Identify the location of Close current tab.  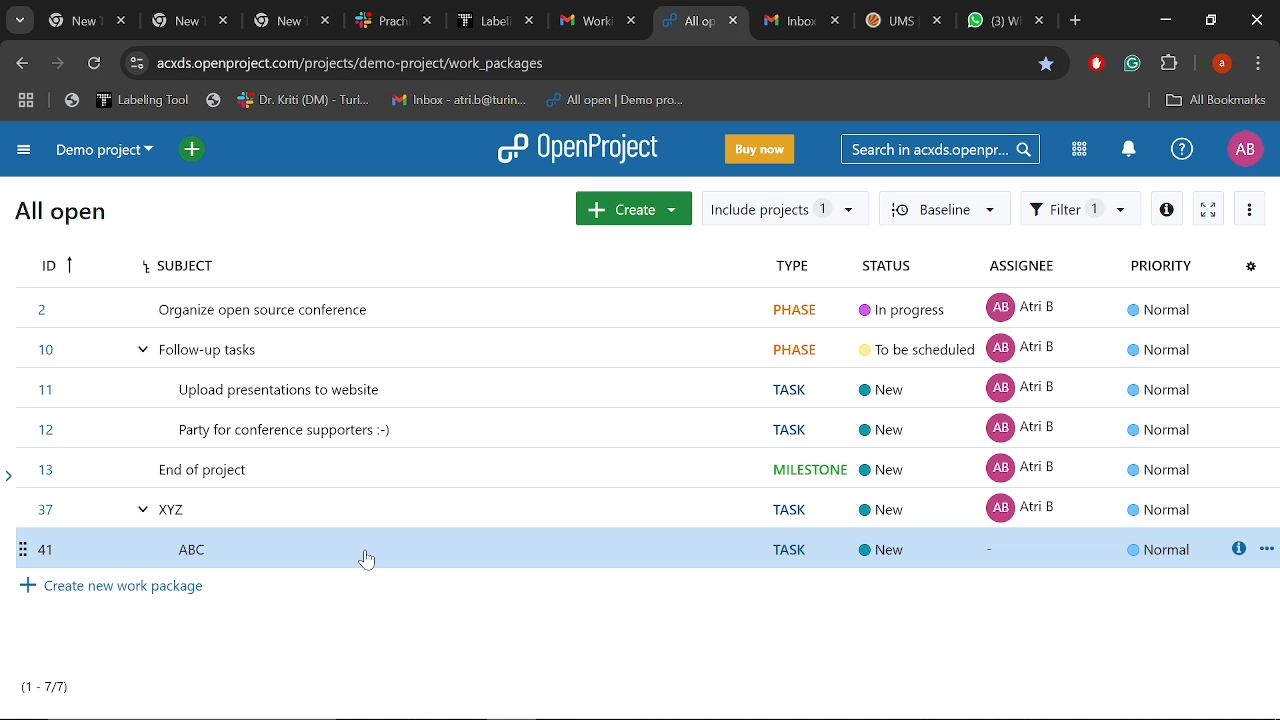
(735, 23).